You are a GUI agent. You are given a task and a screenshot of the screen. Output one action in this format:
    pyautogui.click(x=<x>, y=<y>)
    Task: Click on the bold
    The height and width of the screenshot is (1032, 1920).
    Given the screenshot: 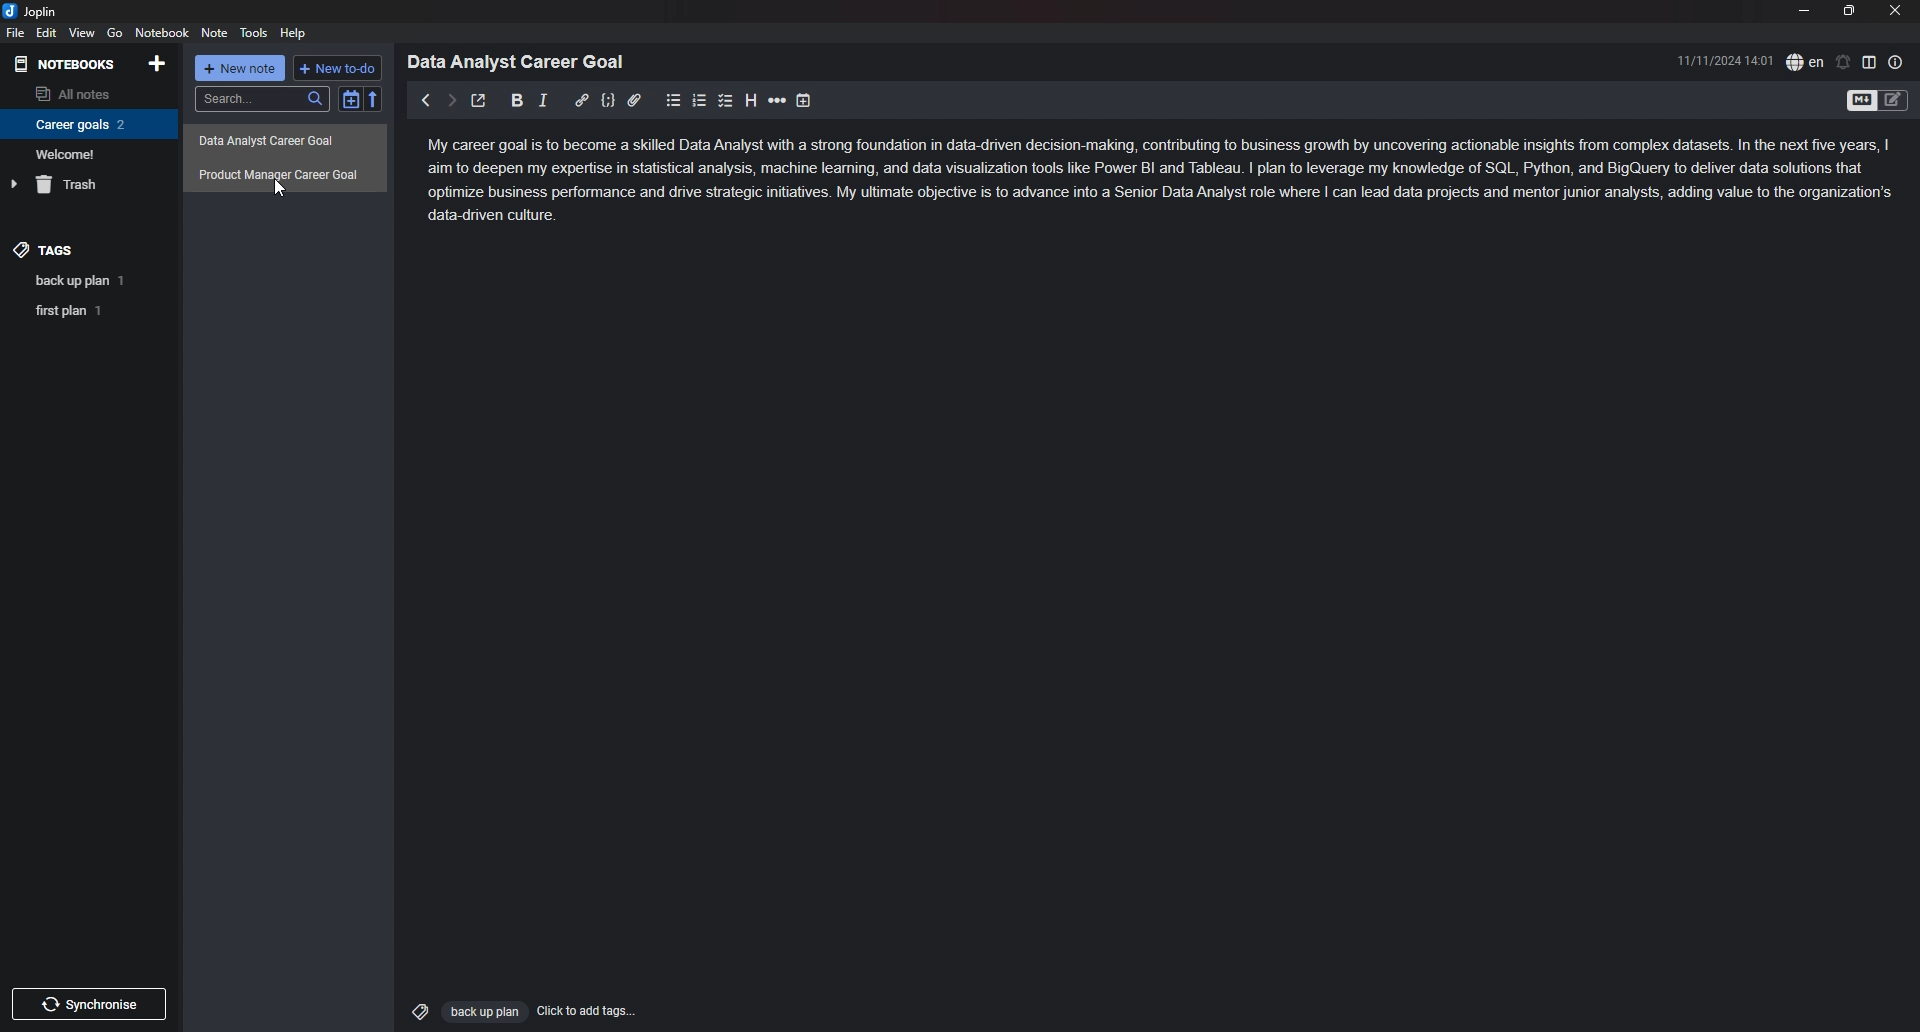 What is the action you would take?
    pyautogui.click(x=518, y=101)
    